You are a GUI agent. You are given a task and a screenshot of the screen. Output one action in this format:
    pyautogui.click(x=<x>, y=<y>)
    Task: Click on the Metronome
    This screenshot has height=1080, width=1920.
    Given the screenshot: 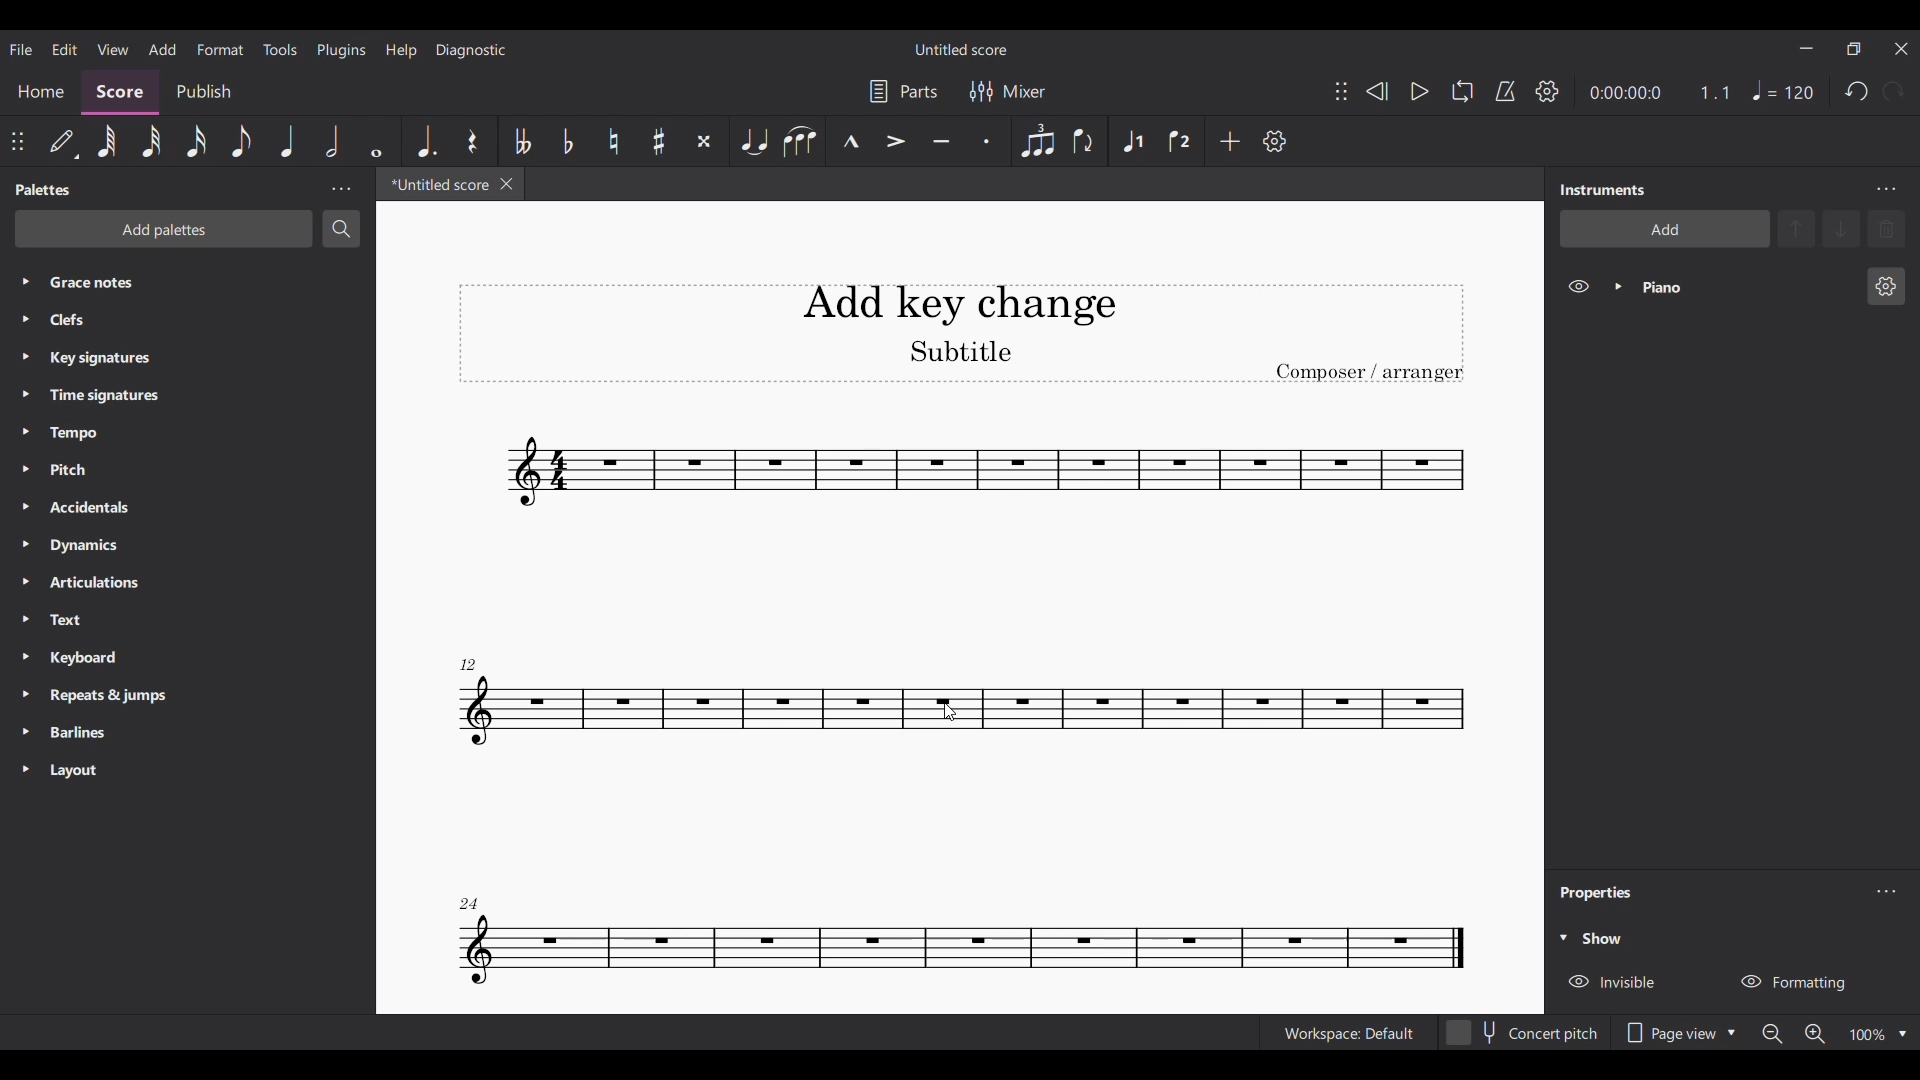 What is the action you would take?
    pyautogui.click(x=1505, y=90)
    